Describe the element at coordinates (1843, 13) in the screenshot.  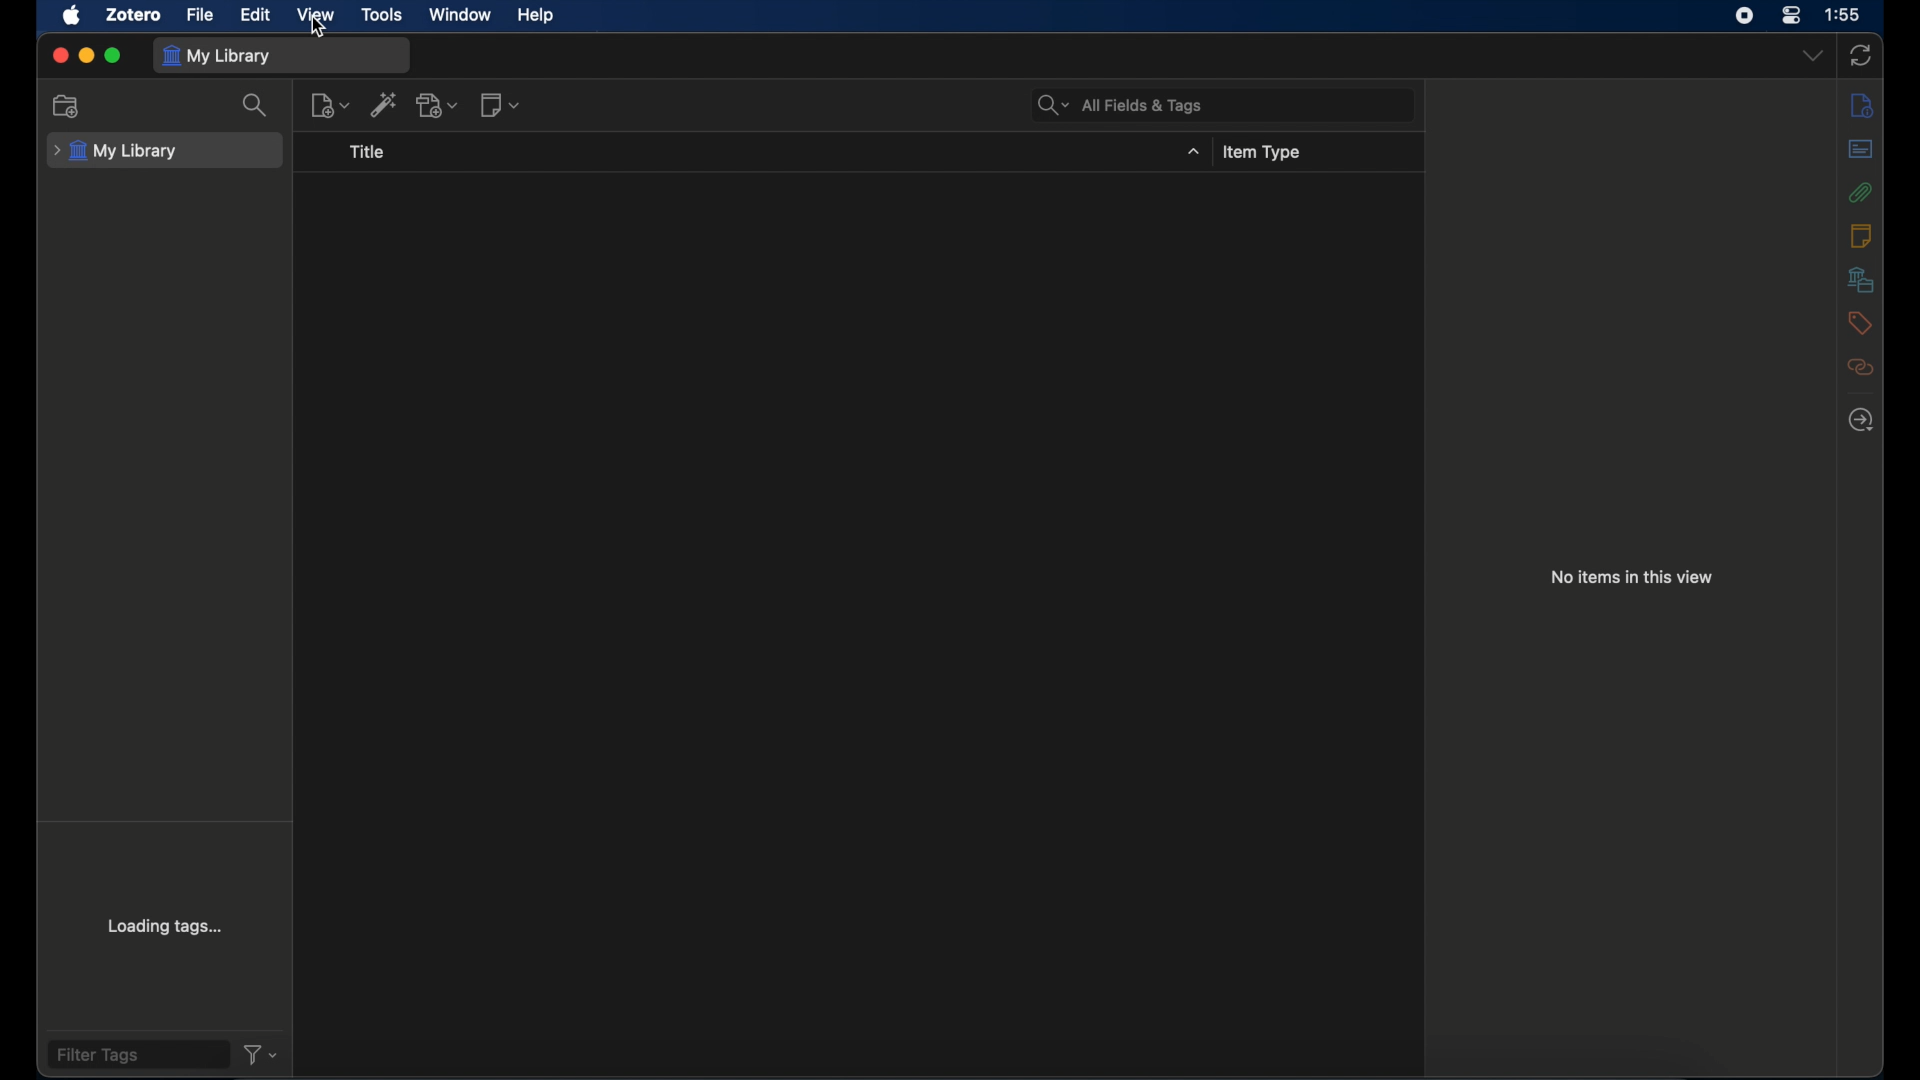
I see `time` at that location.